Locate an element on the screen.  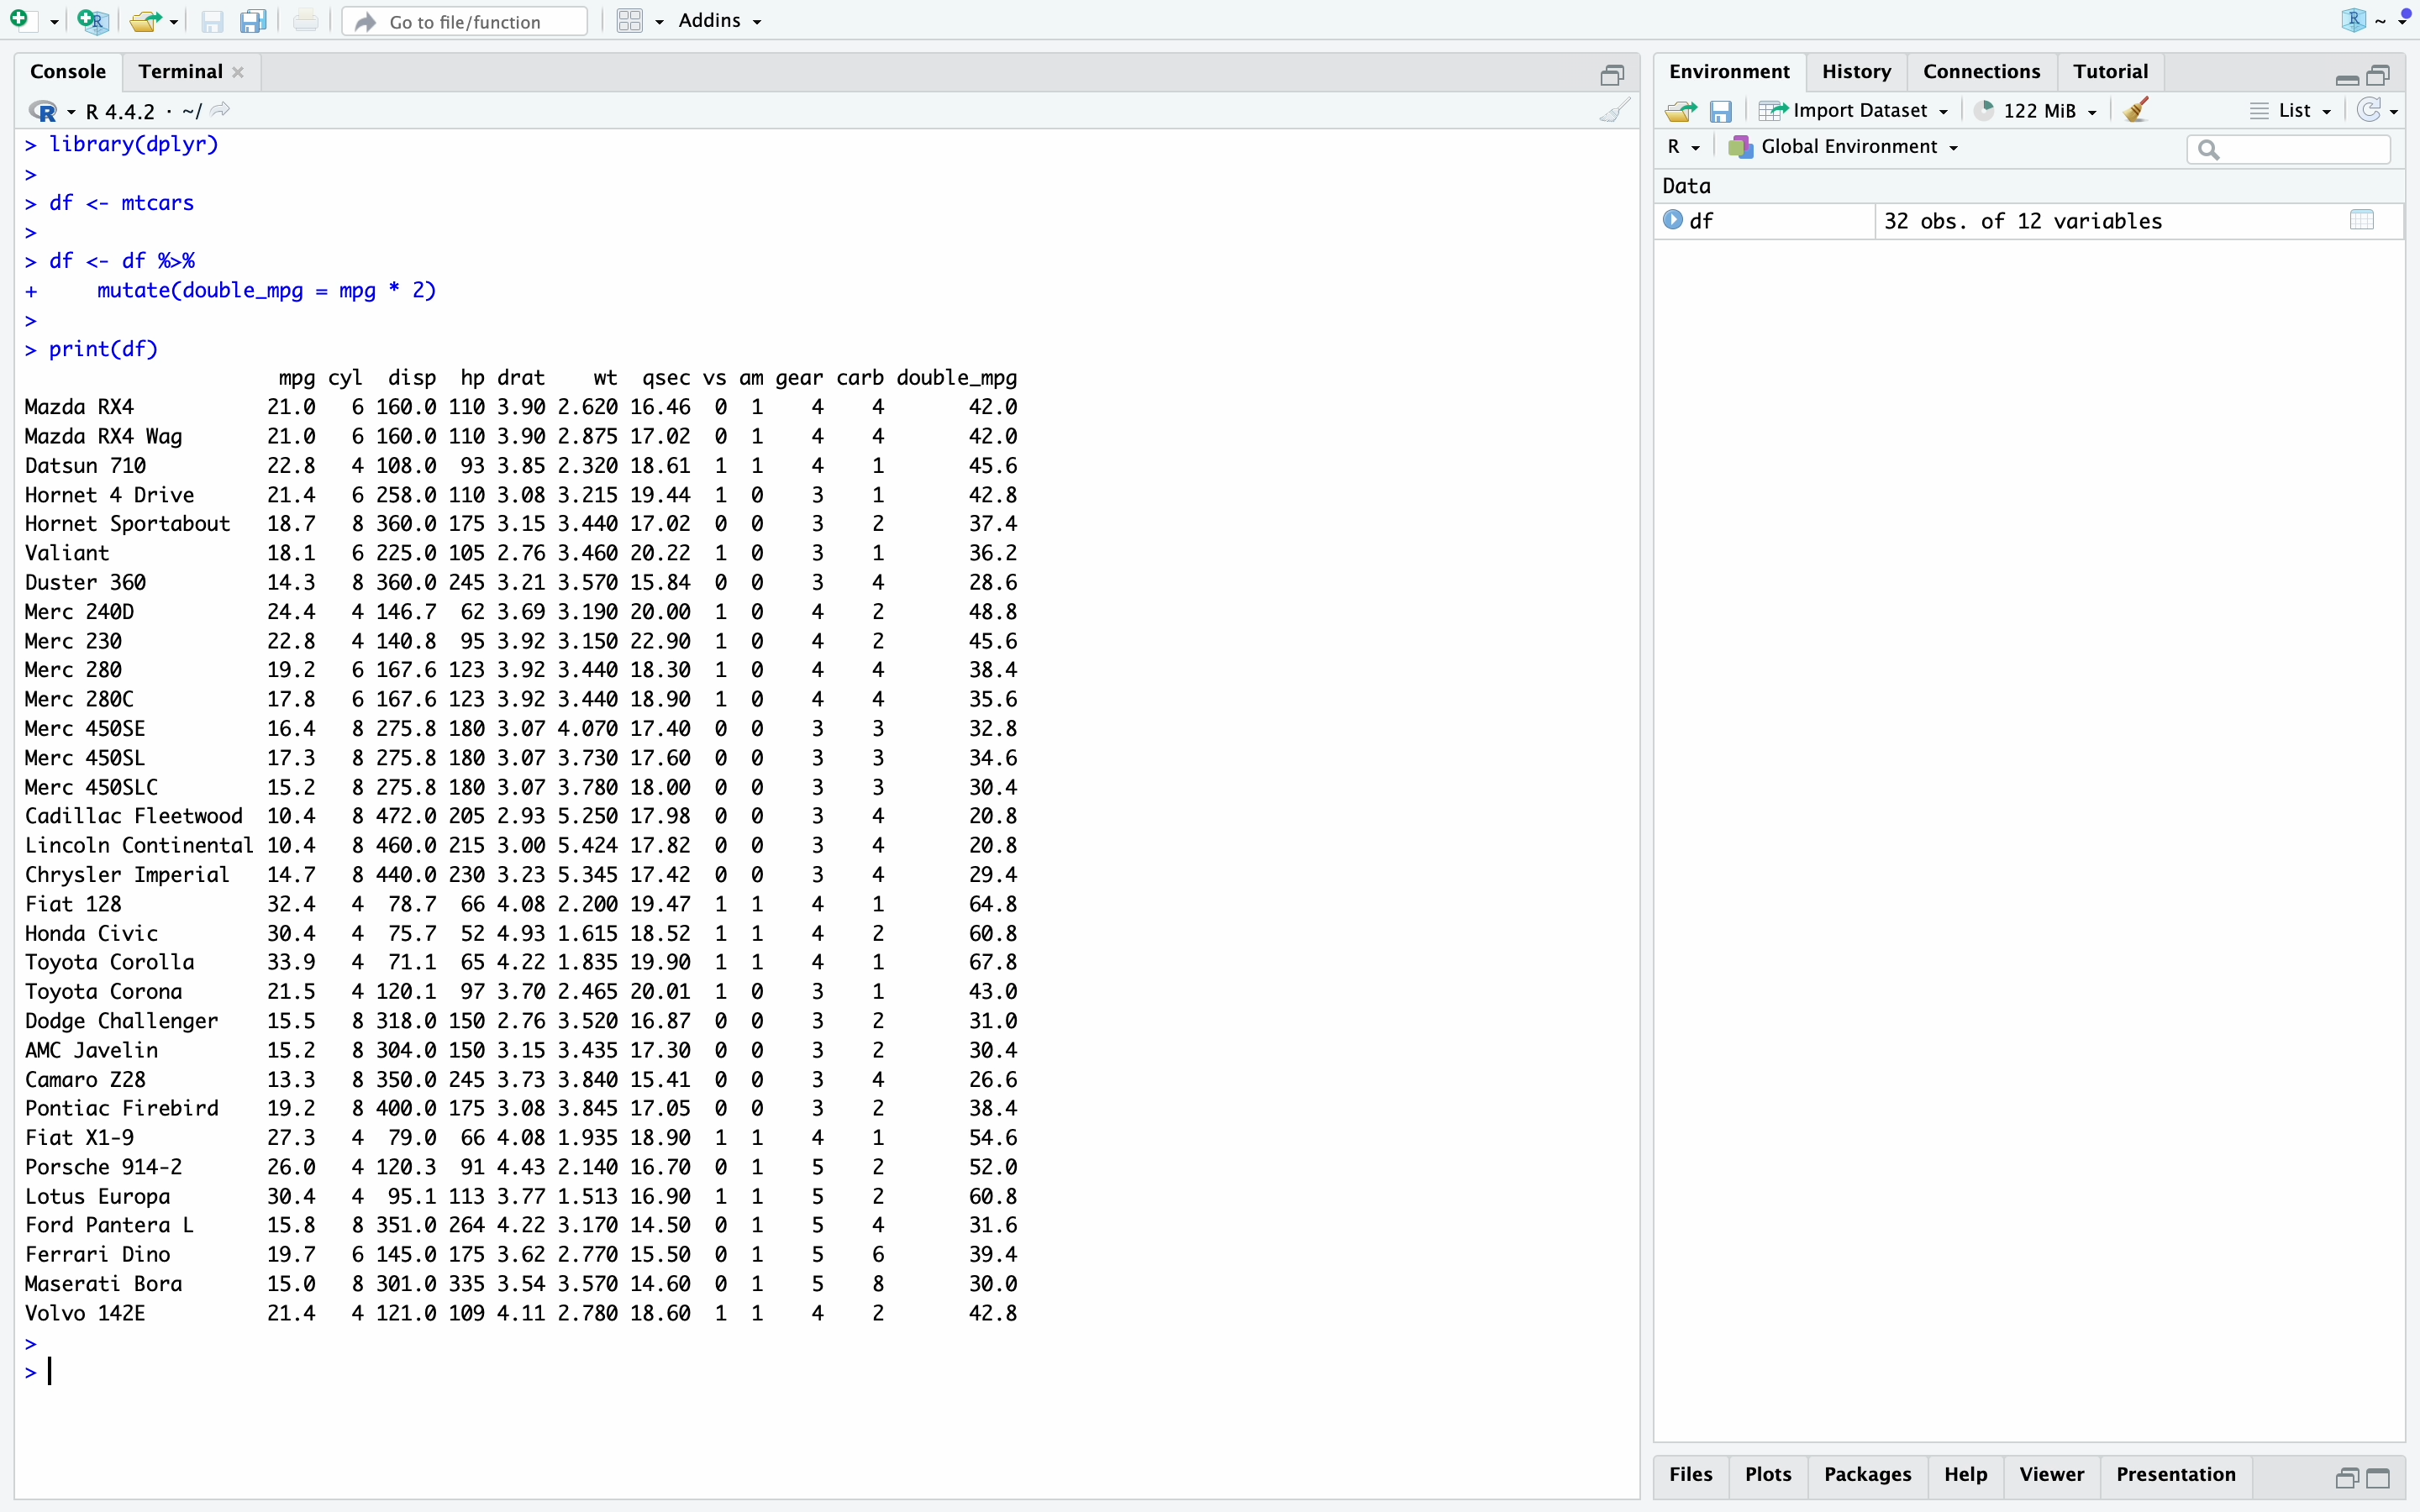
>
> is located at coordinates (32, 1362).